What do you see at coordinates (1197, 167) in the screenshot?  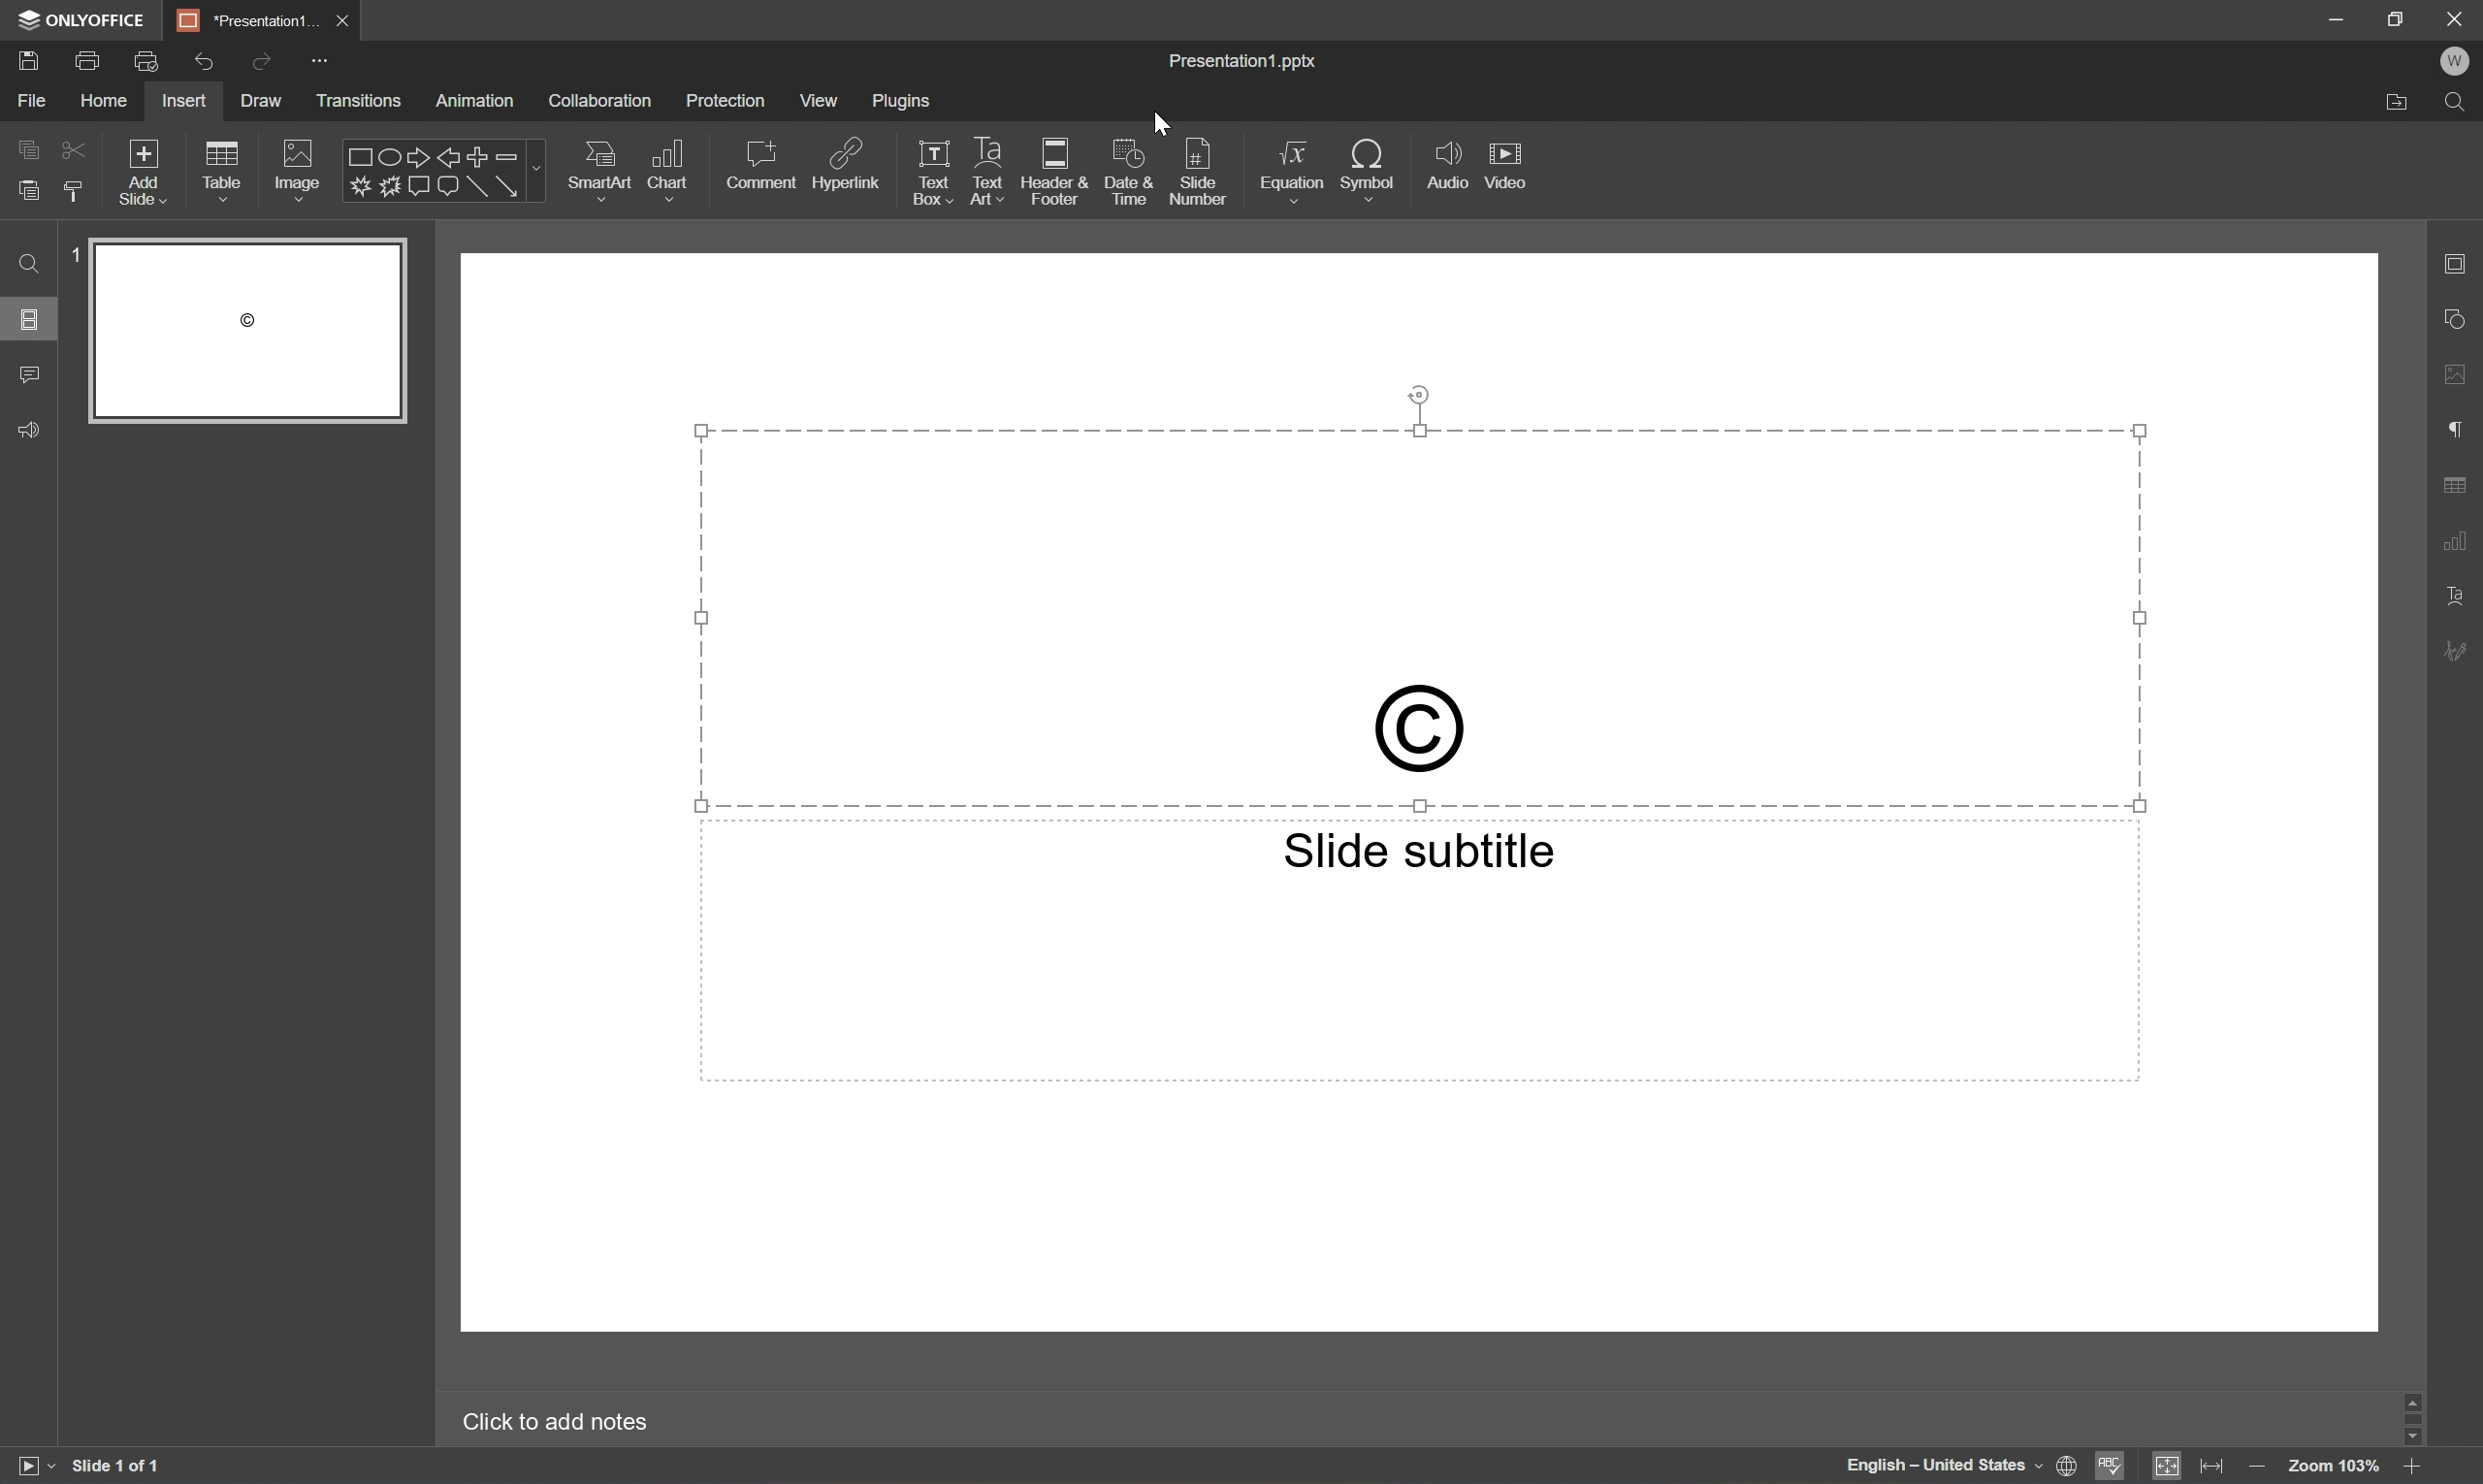 I see `Slide number` at bounding box center [1197, 167].